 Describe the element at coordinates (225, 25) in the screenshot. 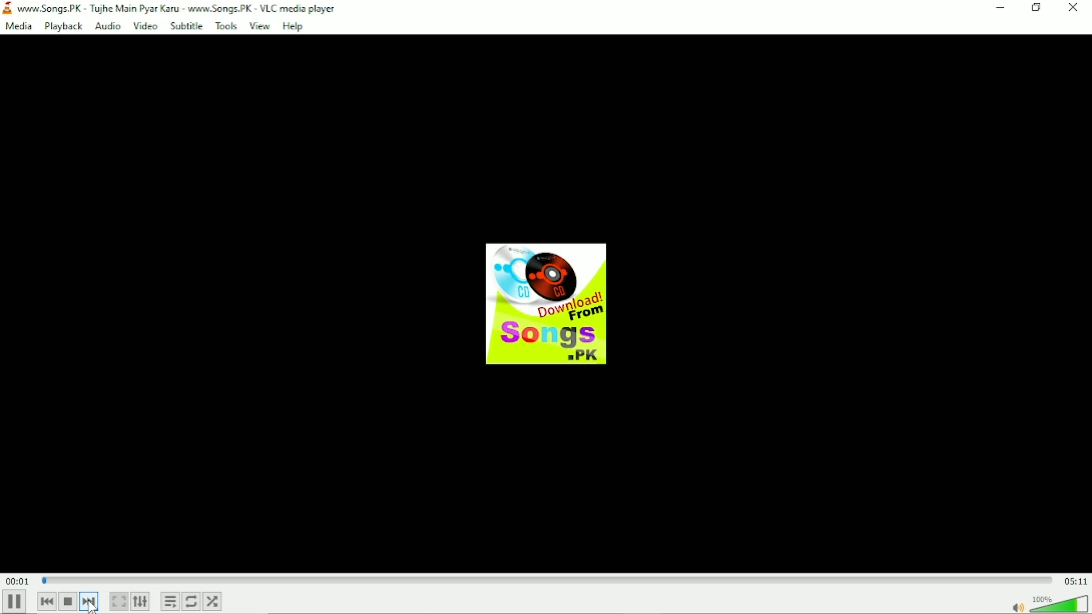

I see `Tools` at that location.